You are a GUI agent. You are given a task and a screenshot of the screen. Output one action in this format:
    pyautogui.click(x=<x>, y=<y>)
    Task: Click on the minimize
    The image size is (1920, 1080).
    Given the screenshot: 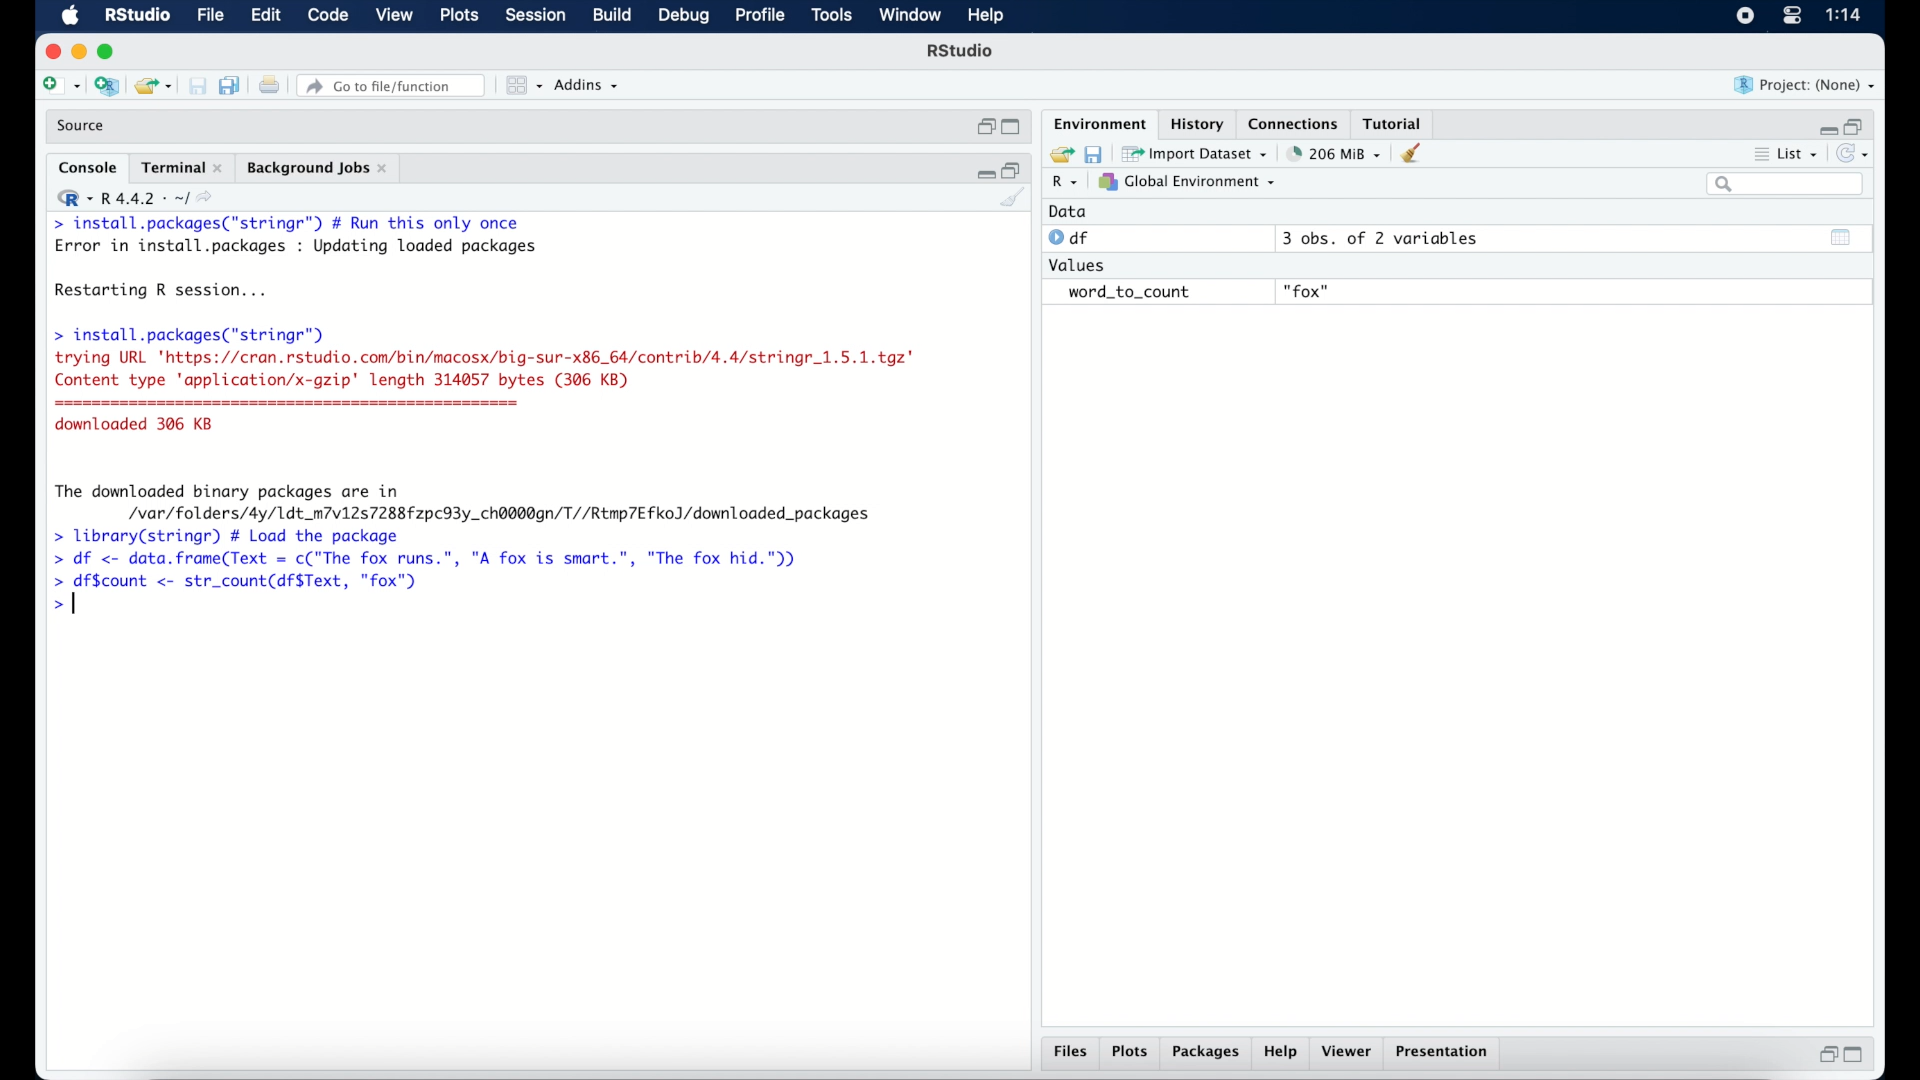 What is the action you would take?
    pyautogui.click(x=78, y=51)
    